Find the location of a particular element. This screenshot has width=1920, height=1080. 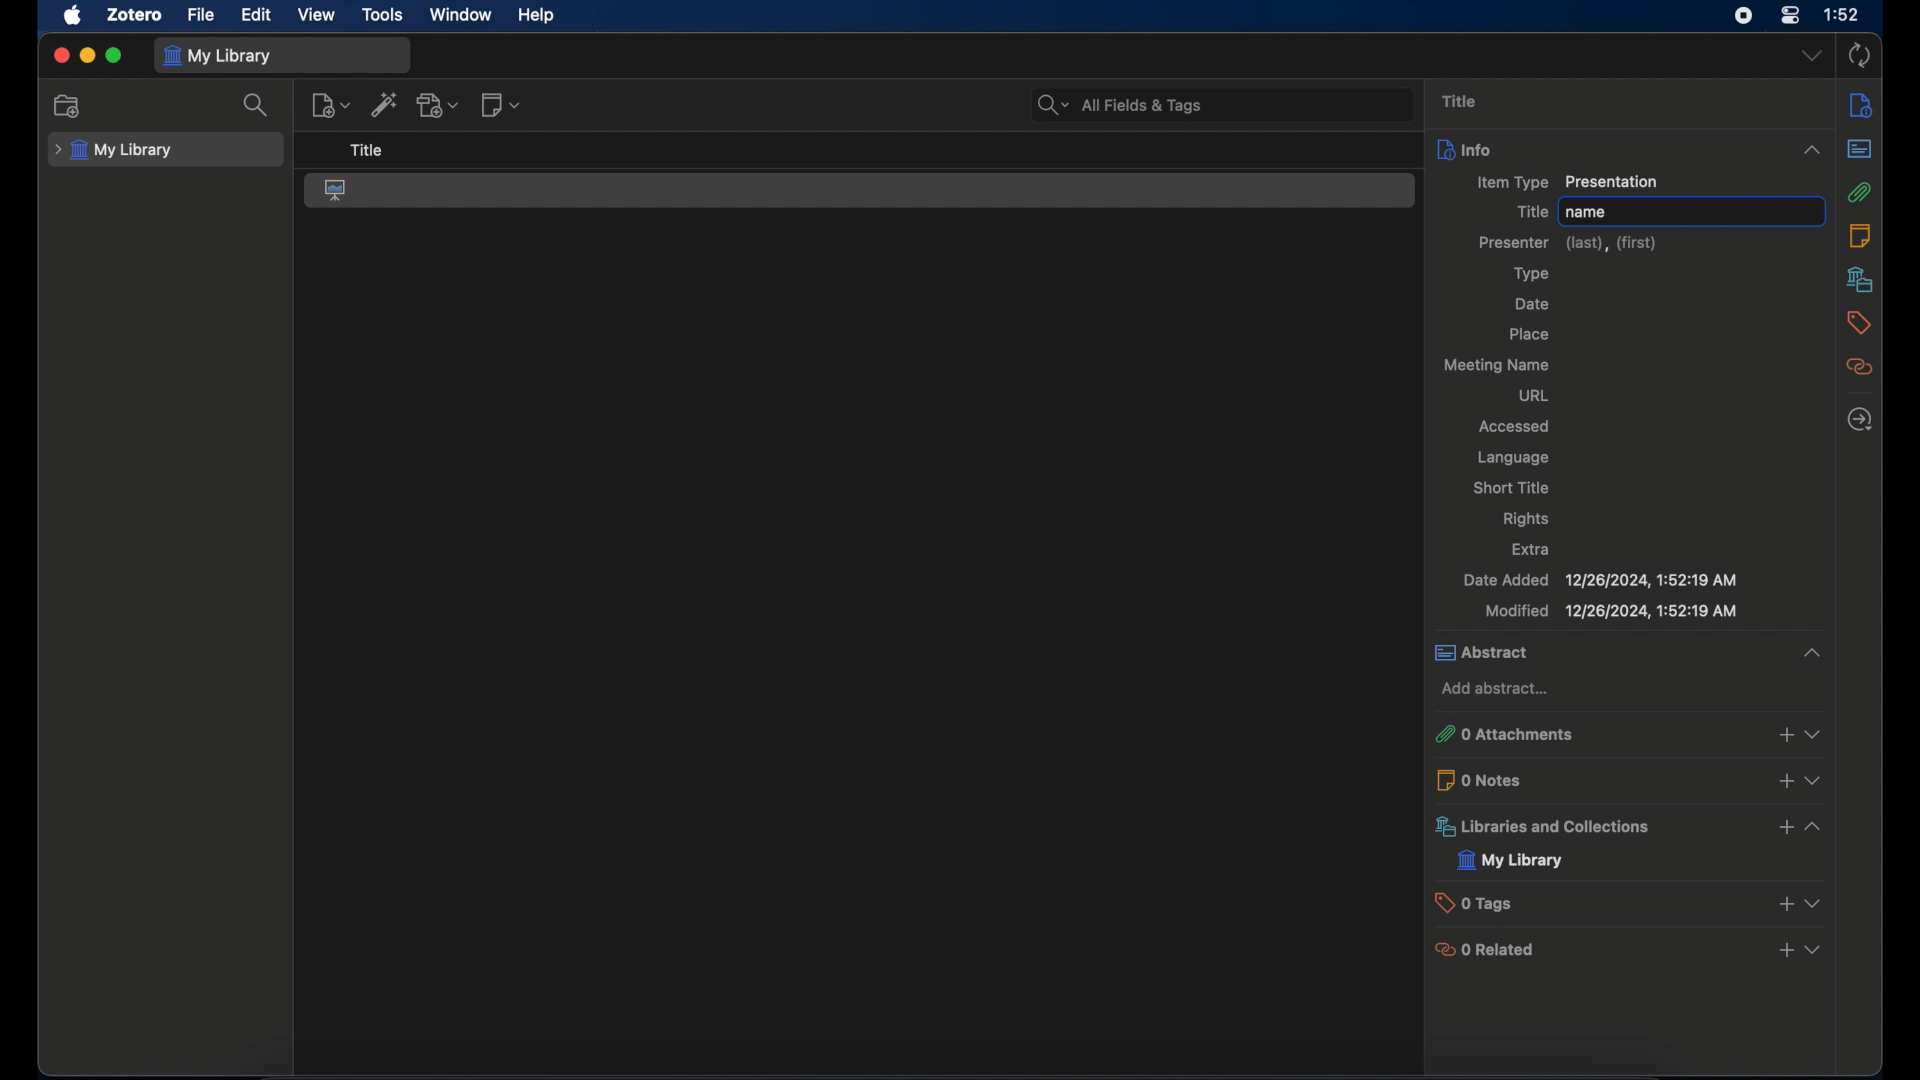

type is located at coordinates (1531, 274).